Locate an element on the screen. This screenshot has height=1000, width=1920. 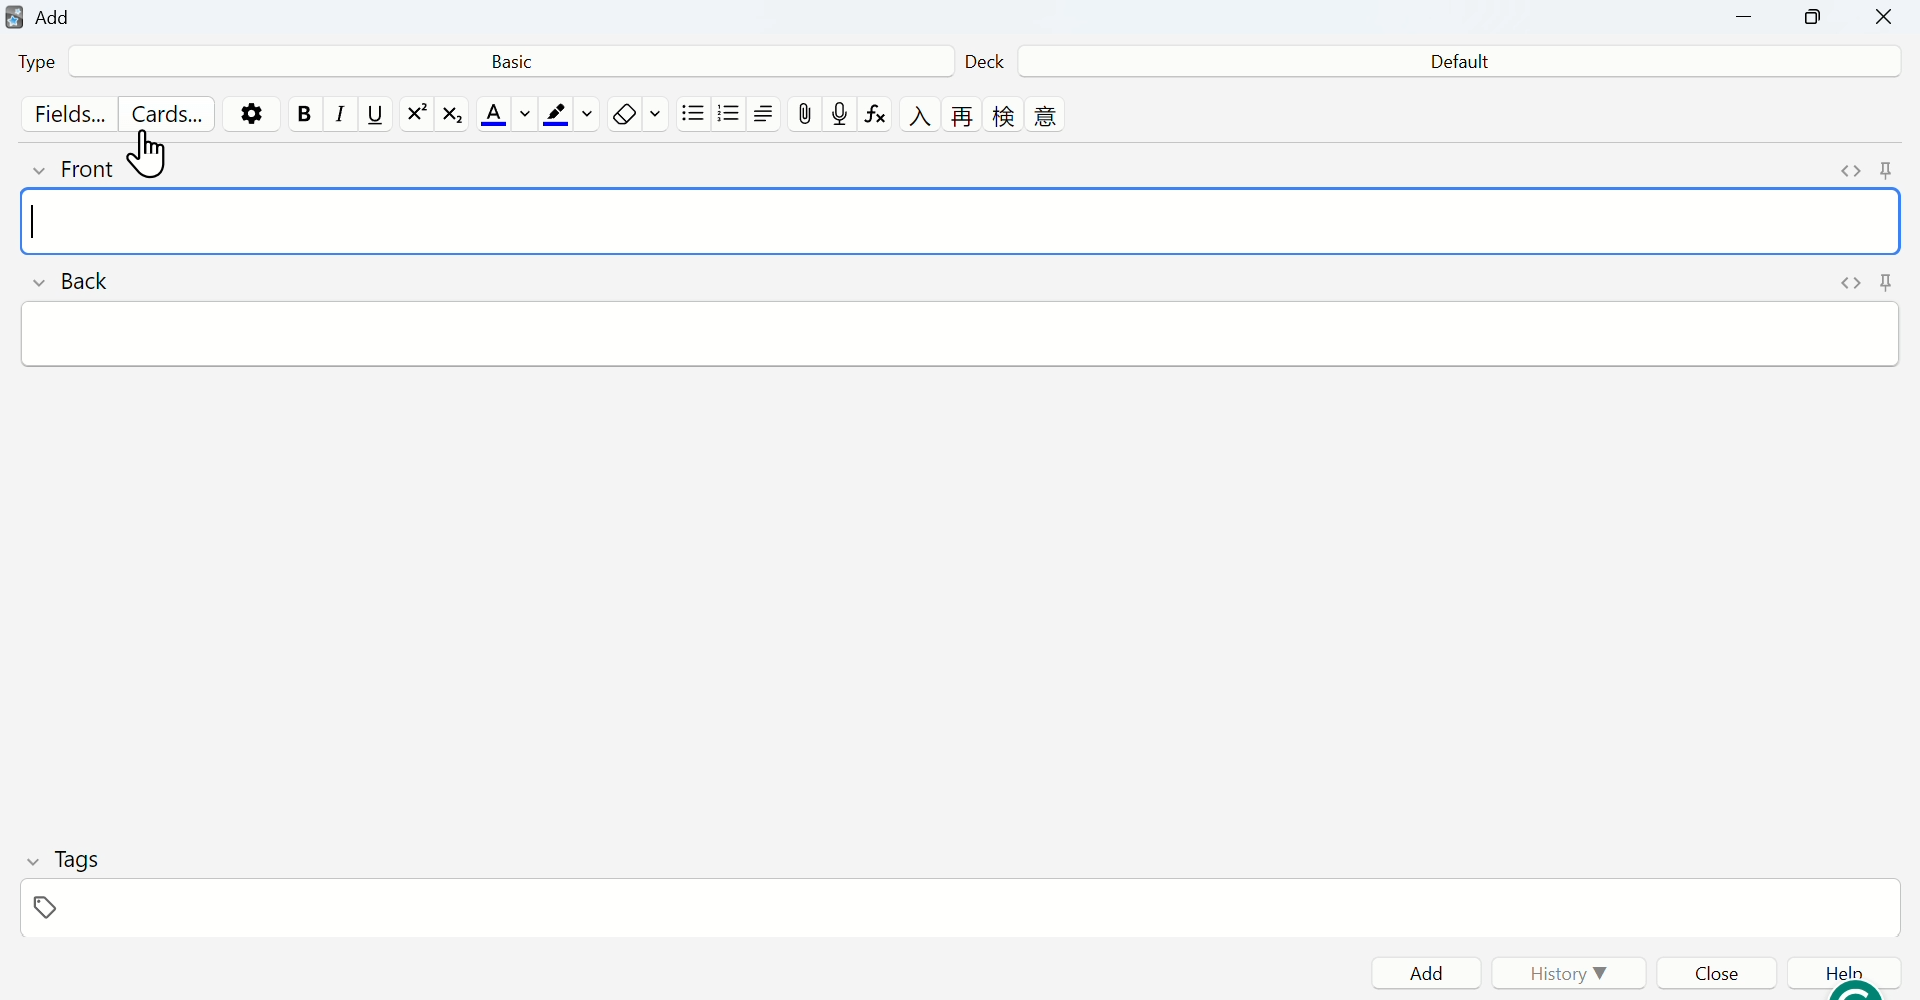
ordered list is located at coordinates (729, 114).